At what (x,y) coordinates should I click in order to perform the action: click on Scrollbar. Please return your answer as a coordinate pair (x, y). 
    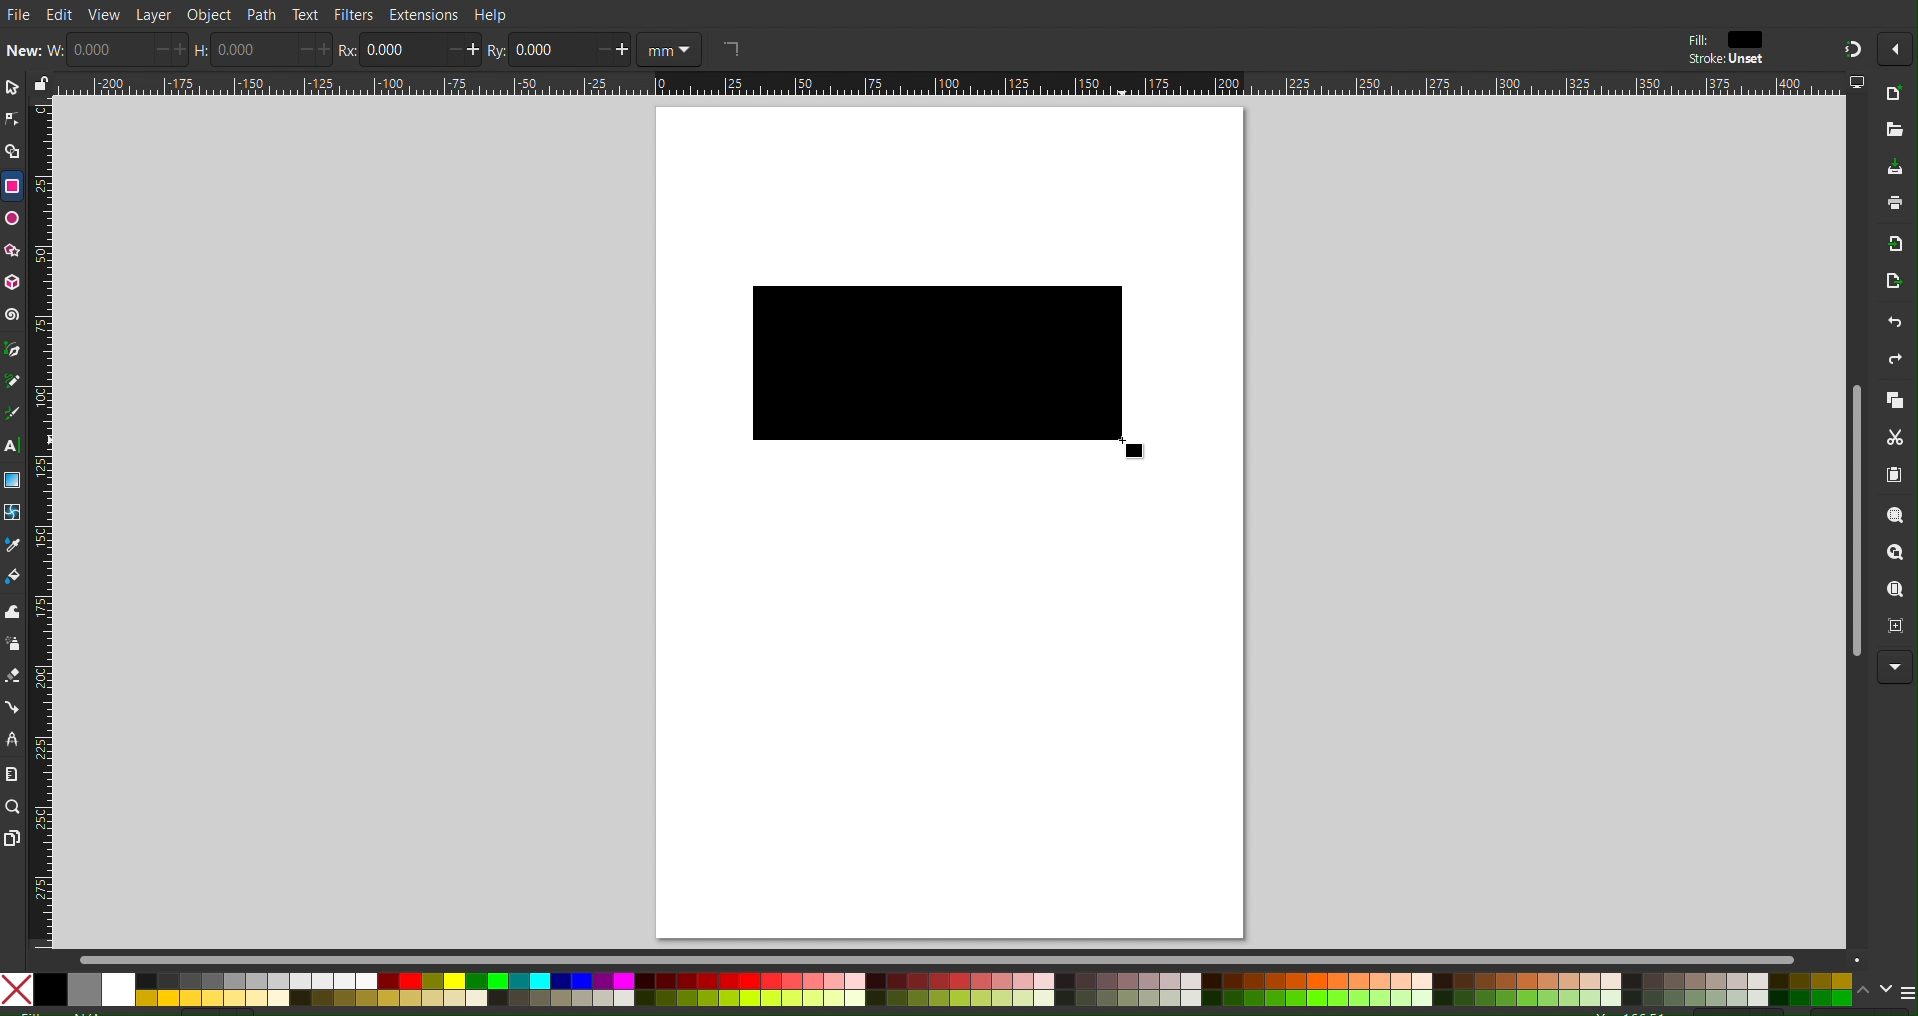
    Looking at the image, I should click on (960, 956).